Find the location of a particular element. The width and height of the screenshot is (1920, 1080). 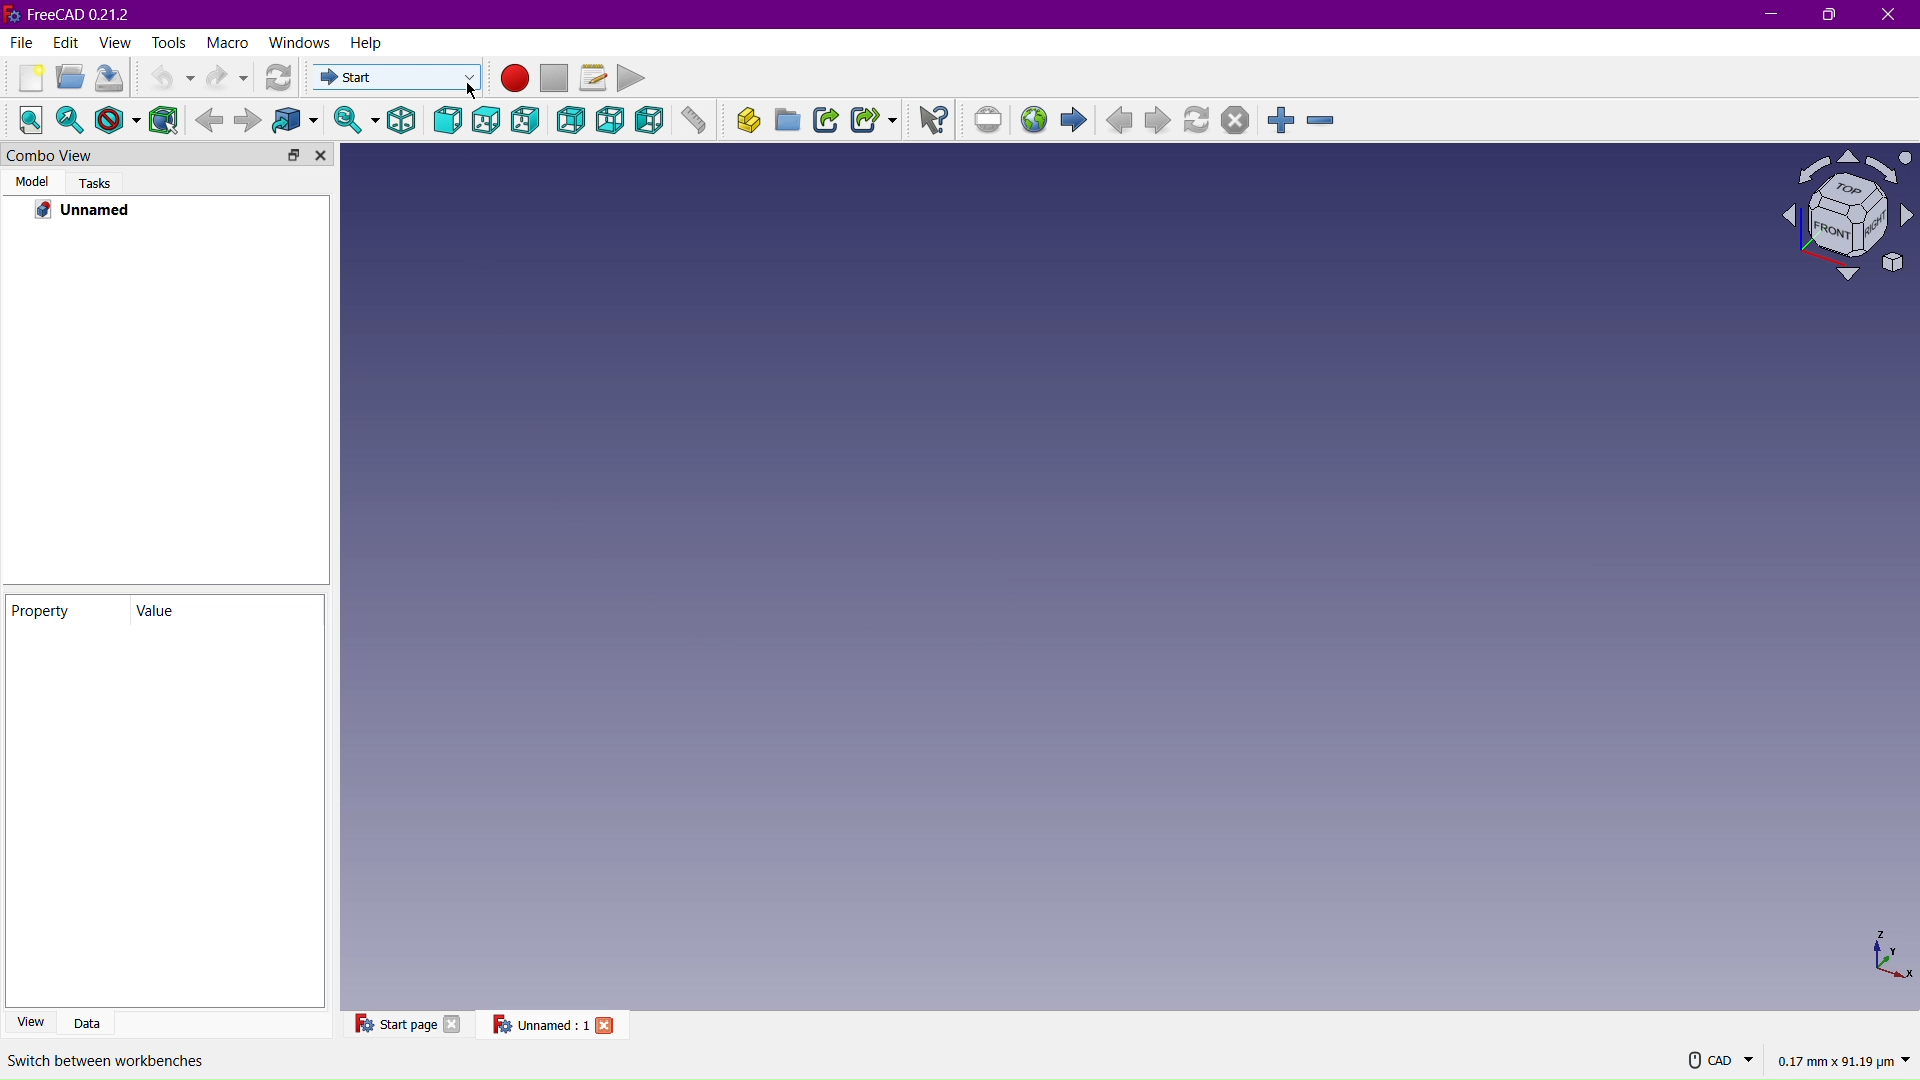

File is located at coordinates (19, 44).